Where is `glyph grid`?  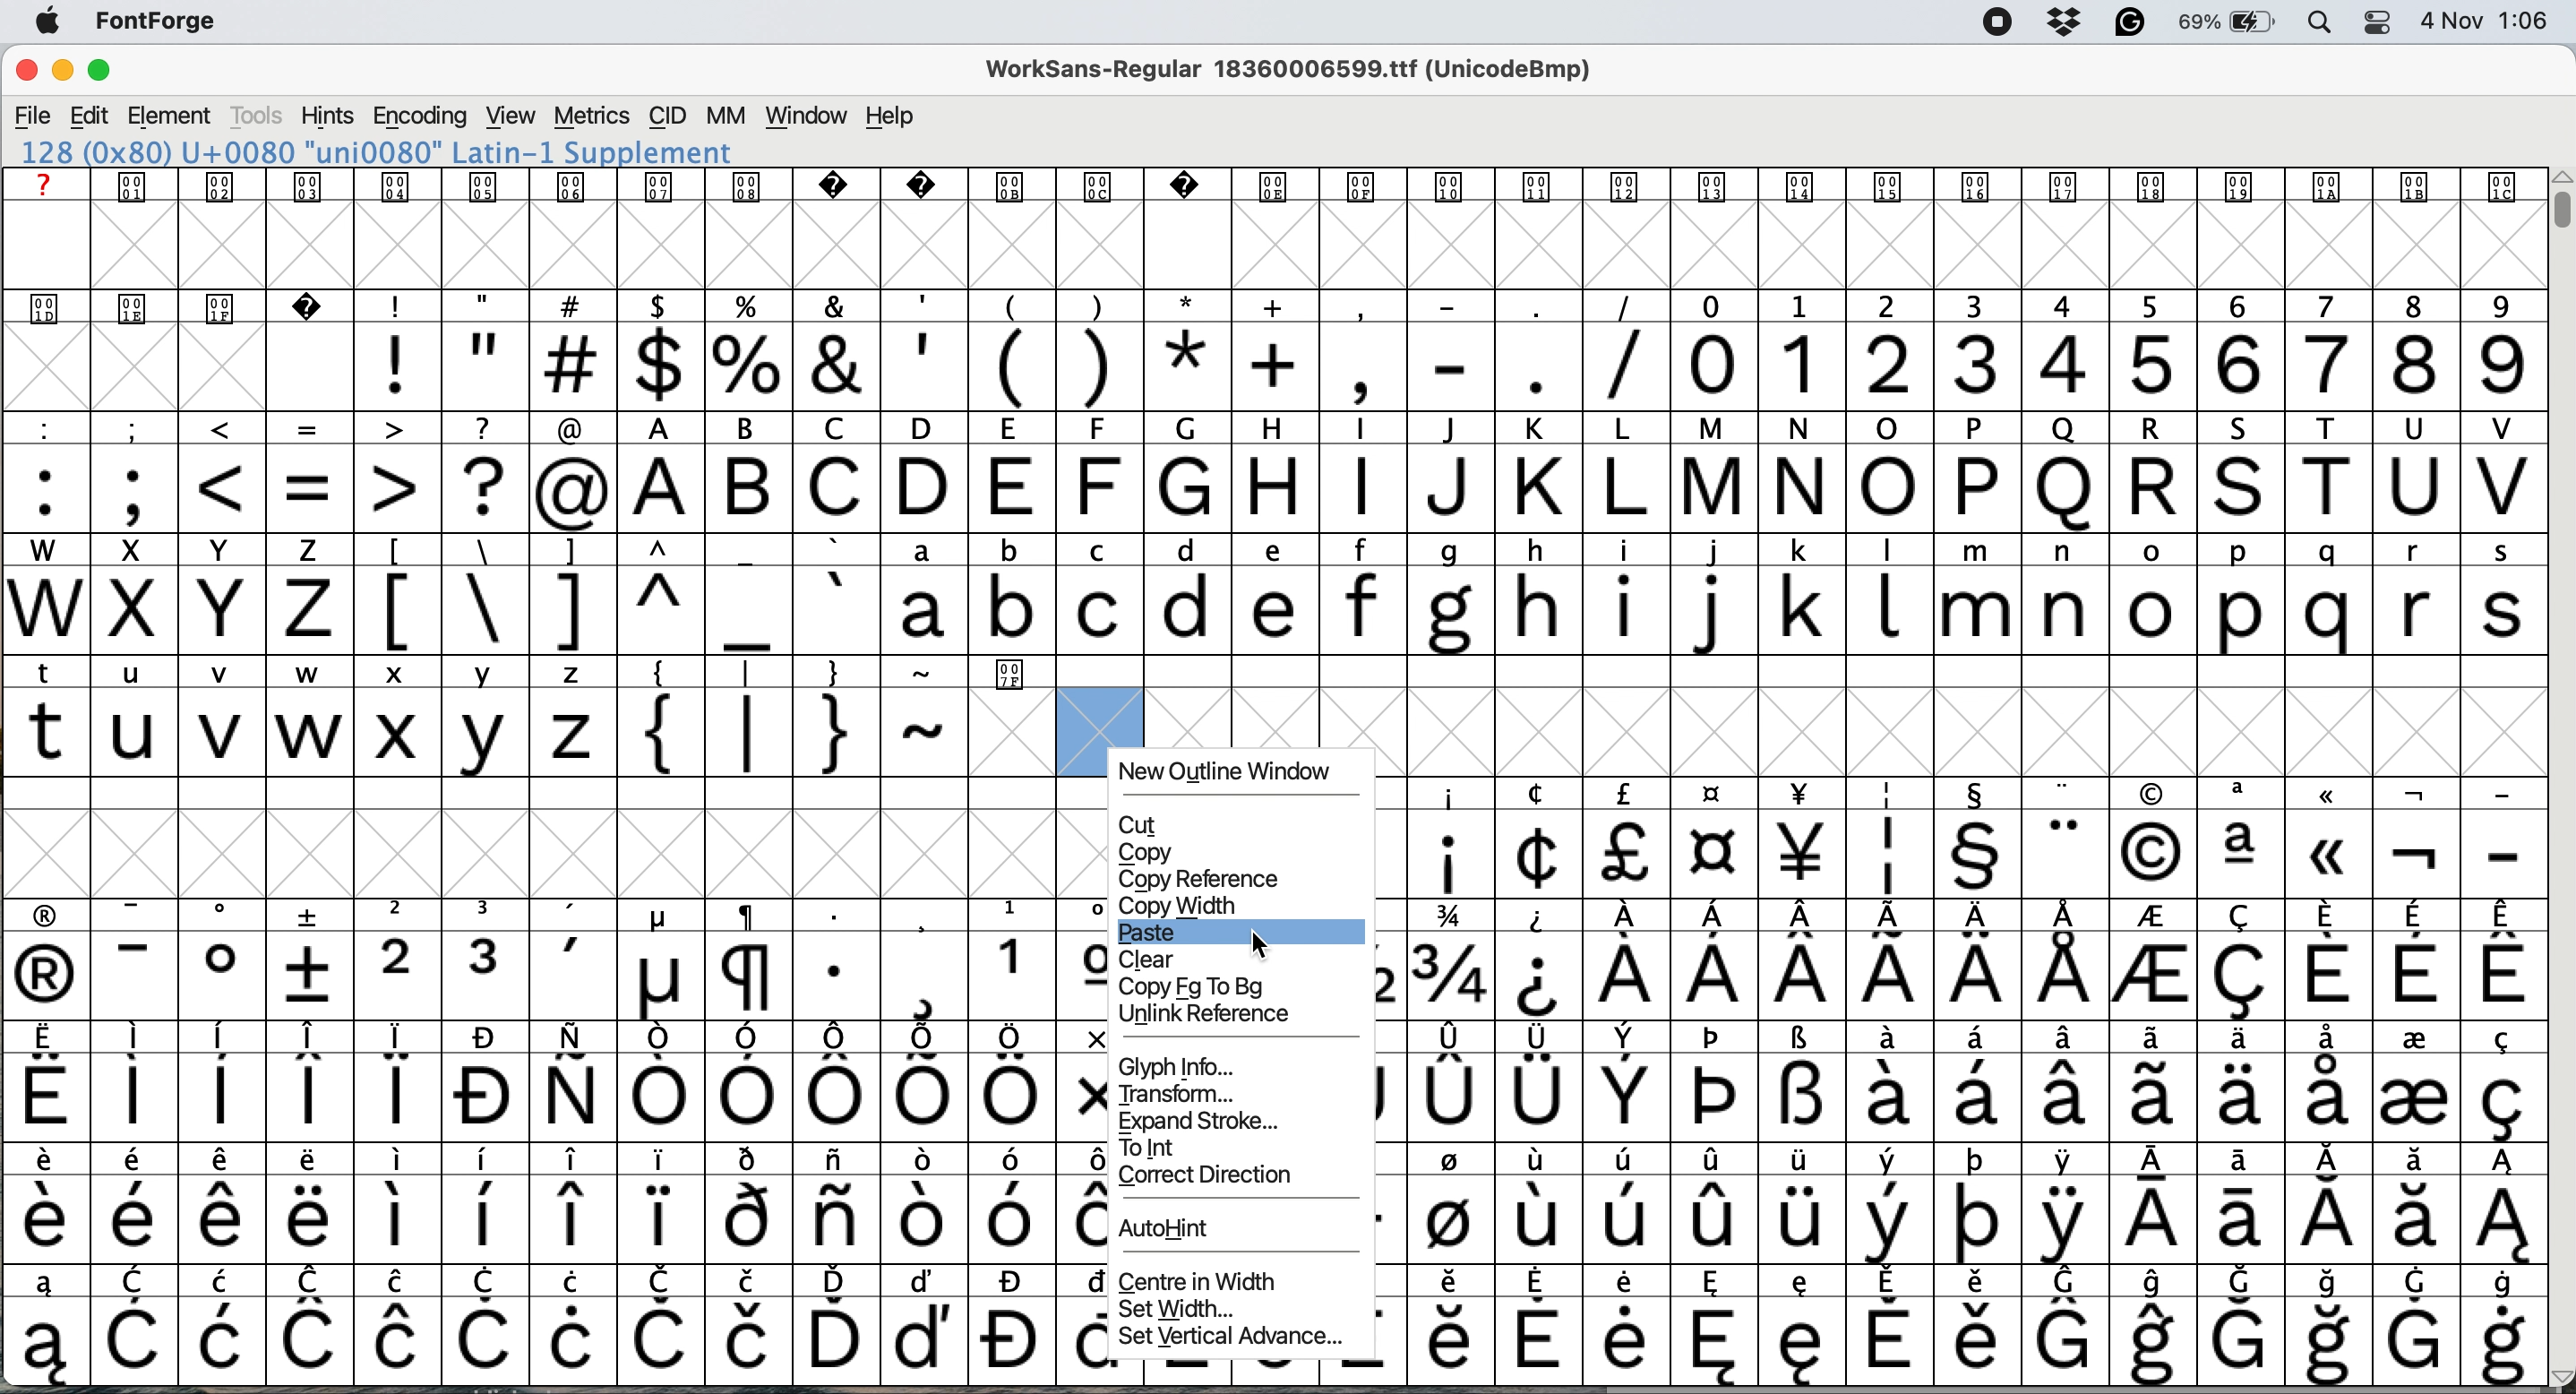
glyph grid is located at coordinates (1014, 735).